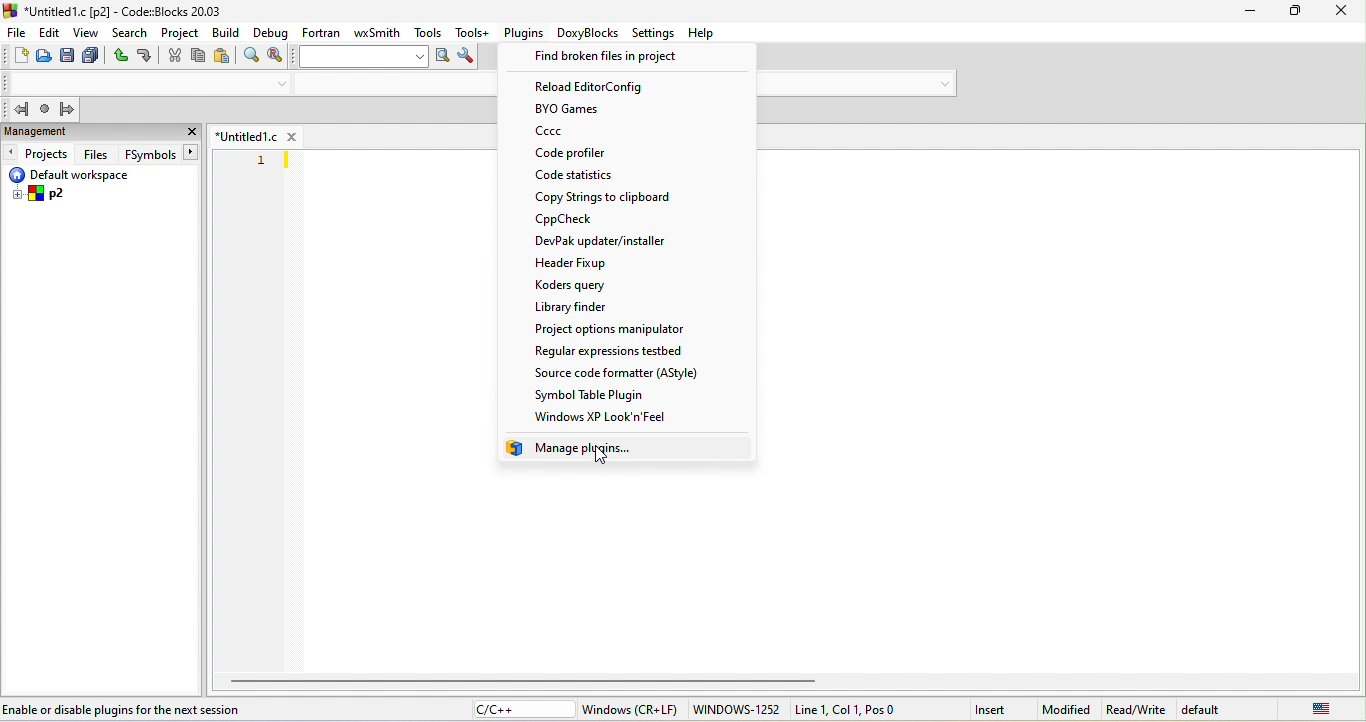 The image size is (1366, 722). I want to click on windows xp lock n feel, so click(617, 416).